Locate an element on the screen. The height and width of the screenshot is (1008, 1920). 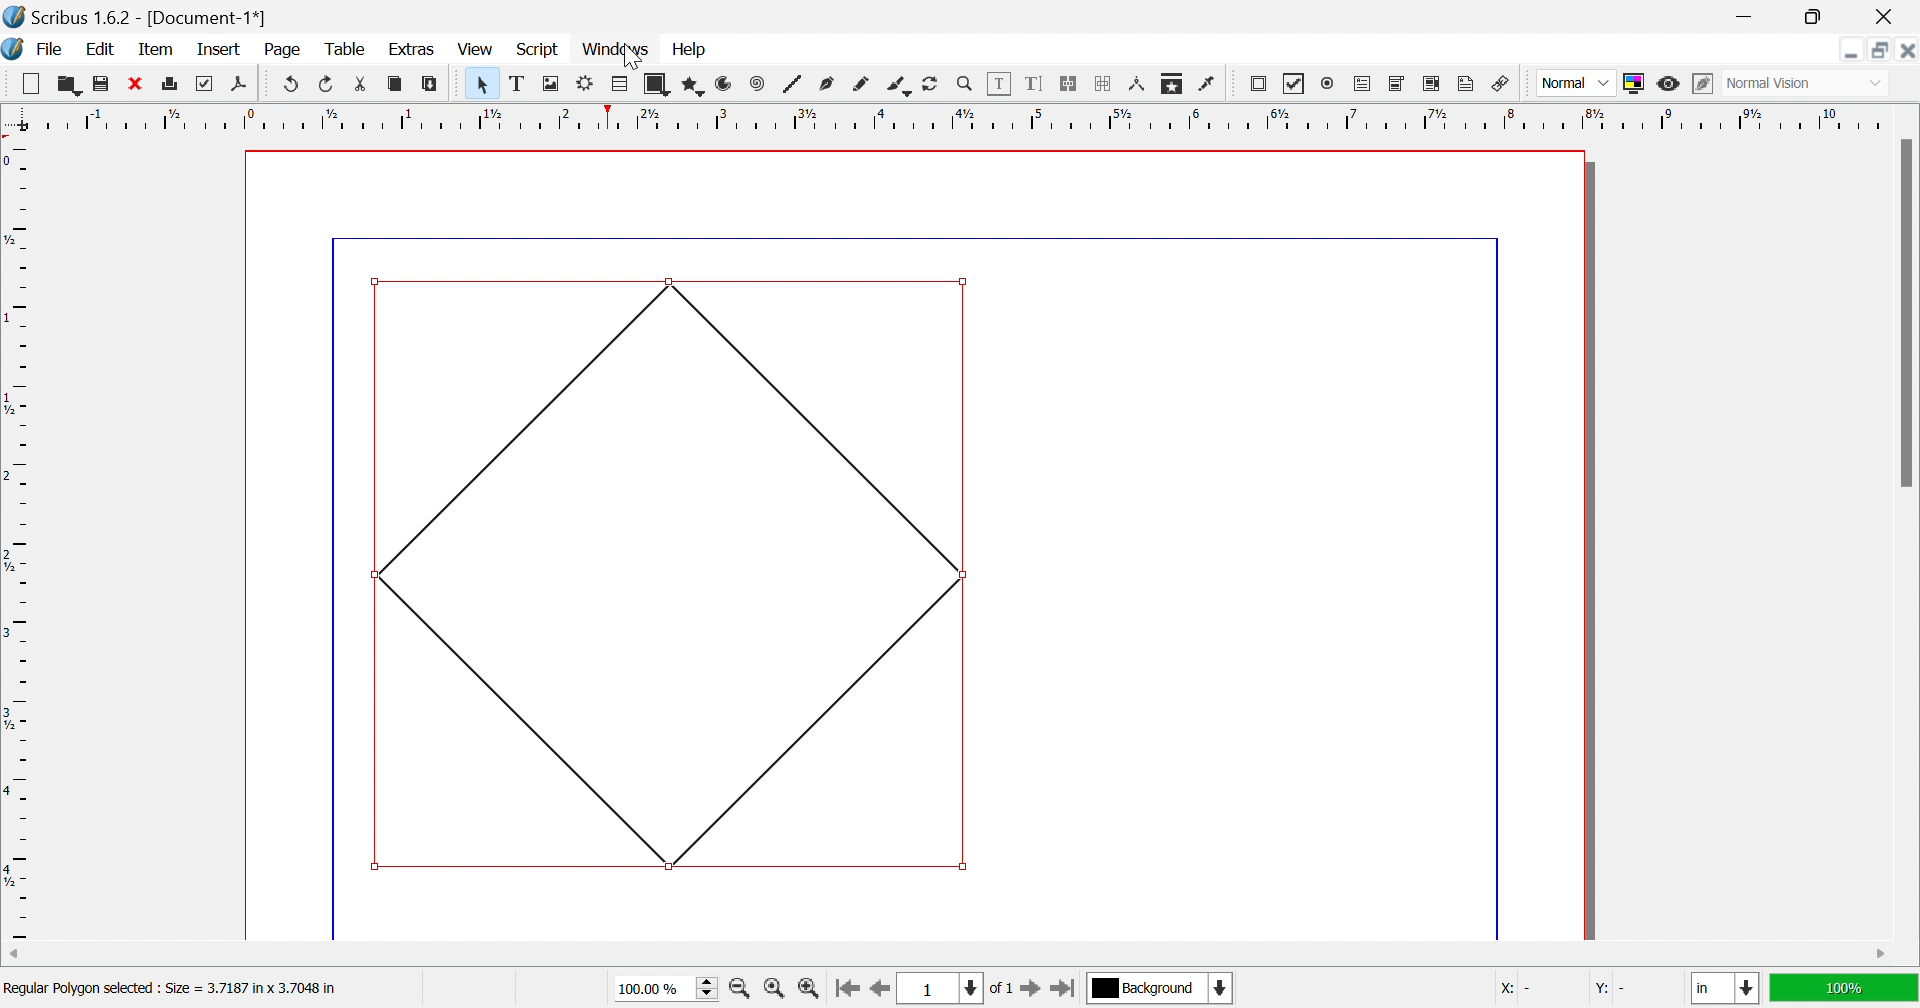
100% is located at coordinates (1841, 986).